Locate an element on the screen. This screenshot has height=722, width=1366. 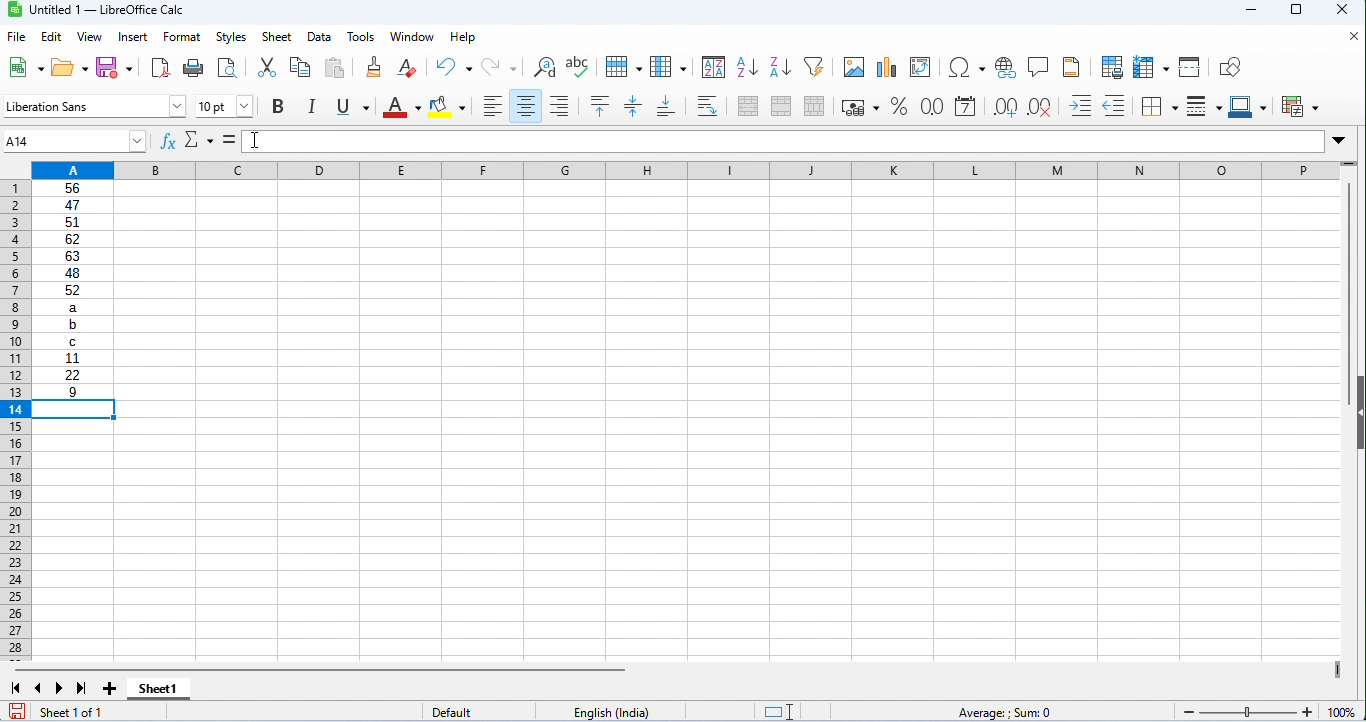
insert or edit pivot table is located at coordinates (922, 67).